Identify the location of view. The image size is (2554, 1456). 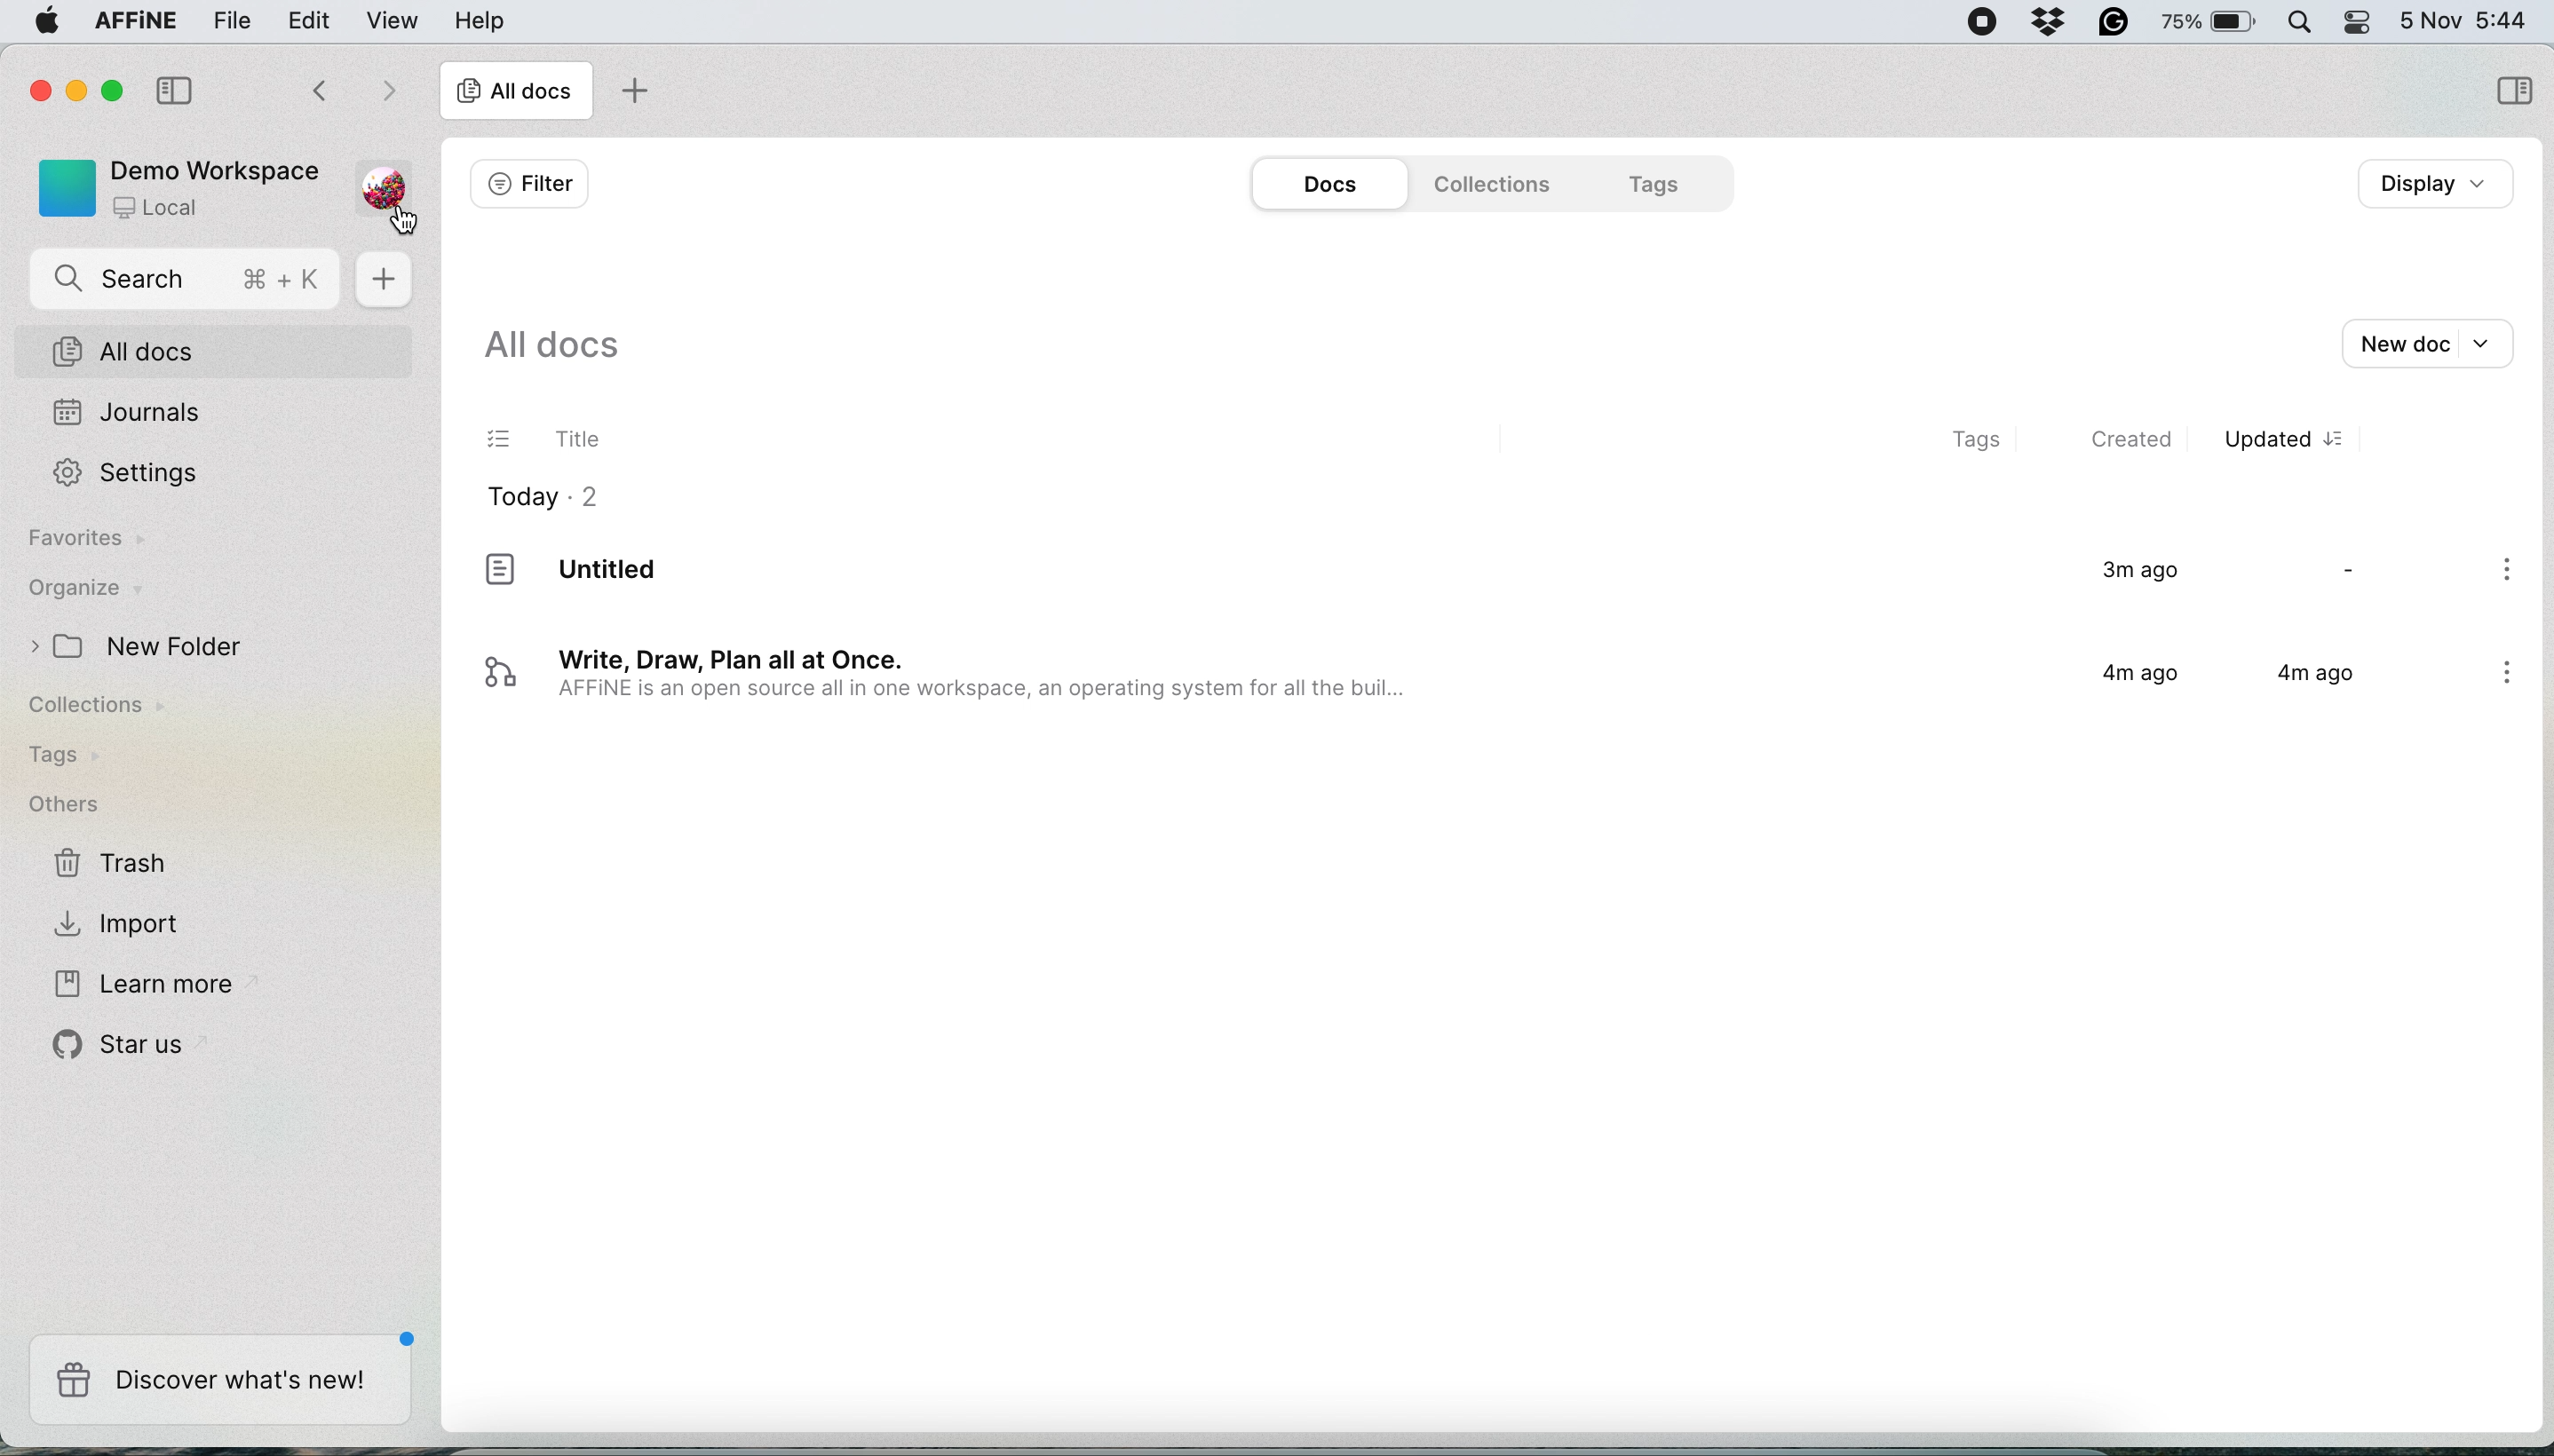
(396, 20).